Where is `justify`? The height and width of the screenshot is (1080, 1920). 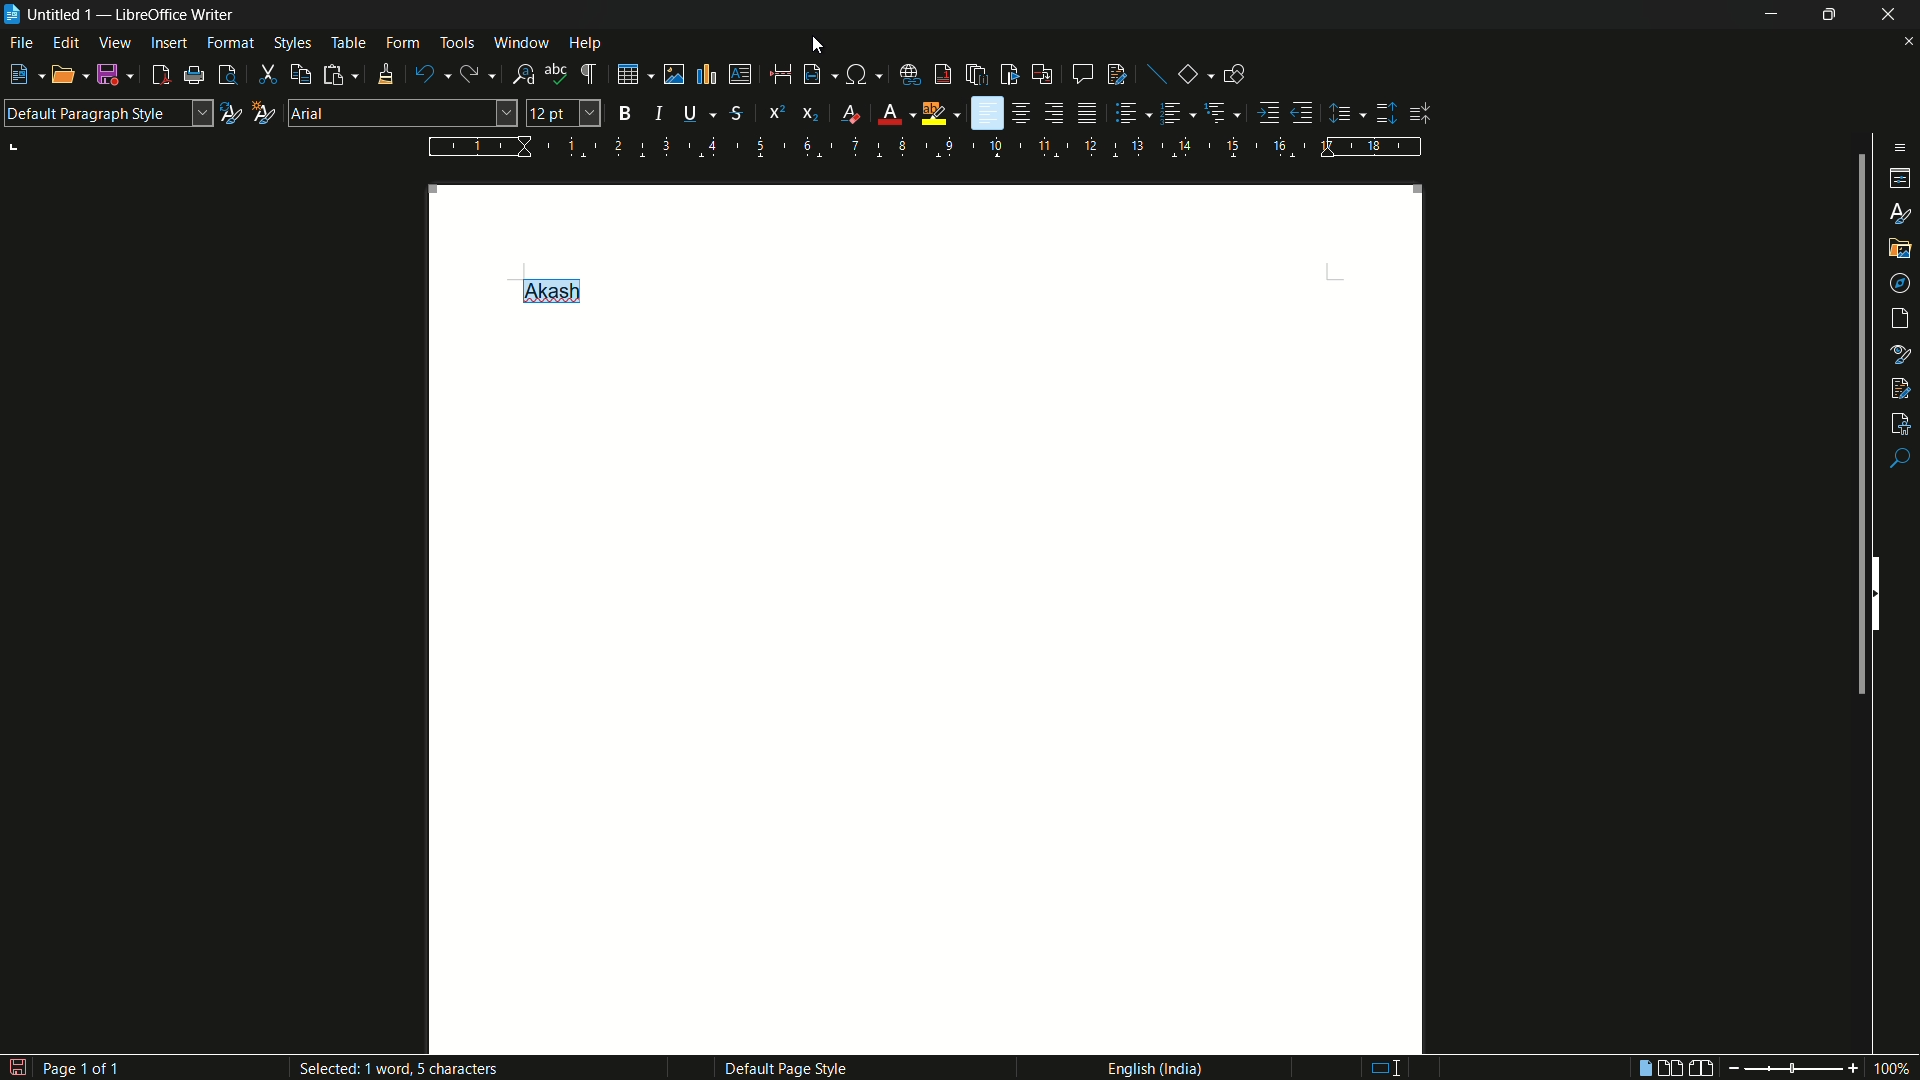
justify is located at coordinates (1090, 116).